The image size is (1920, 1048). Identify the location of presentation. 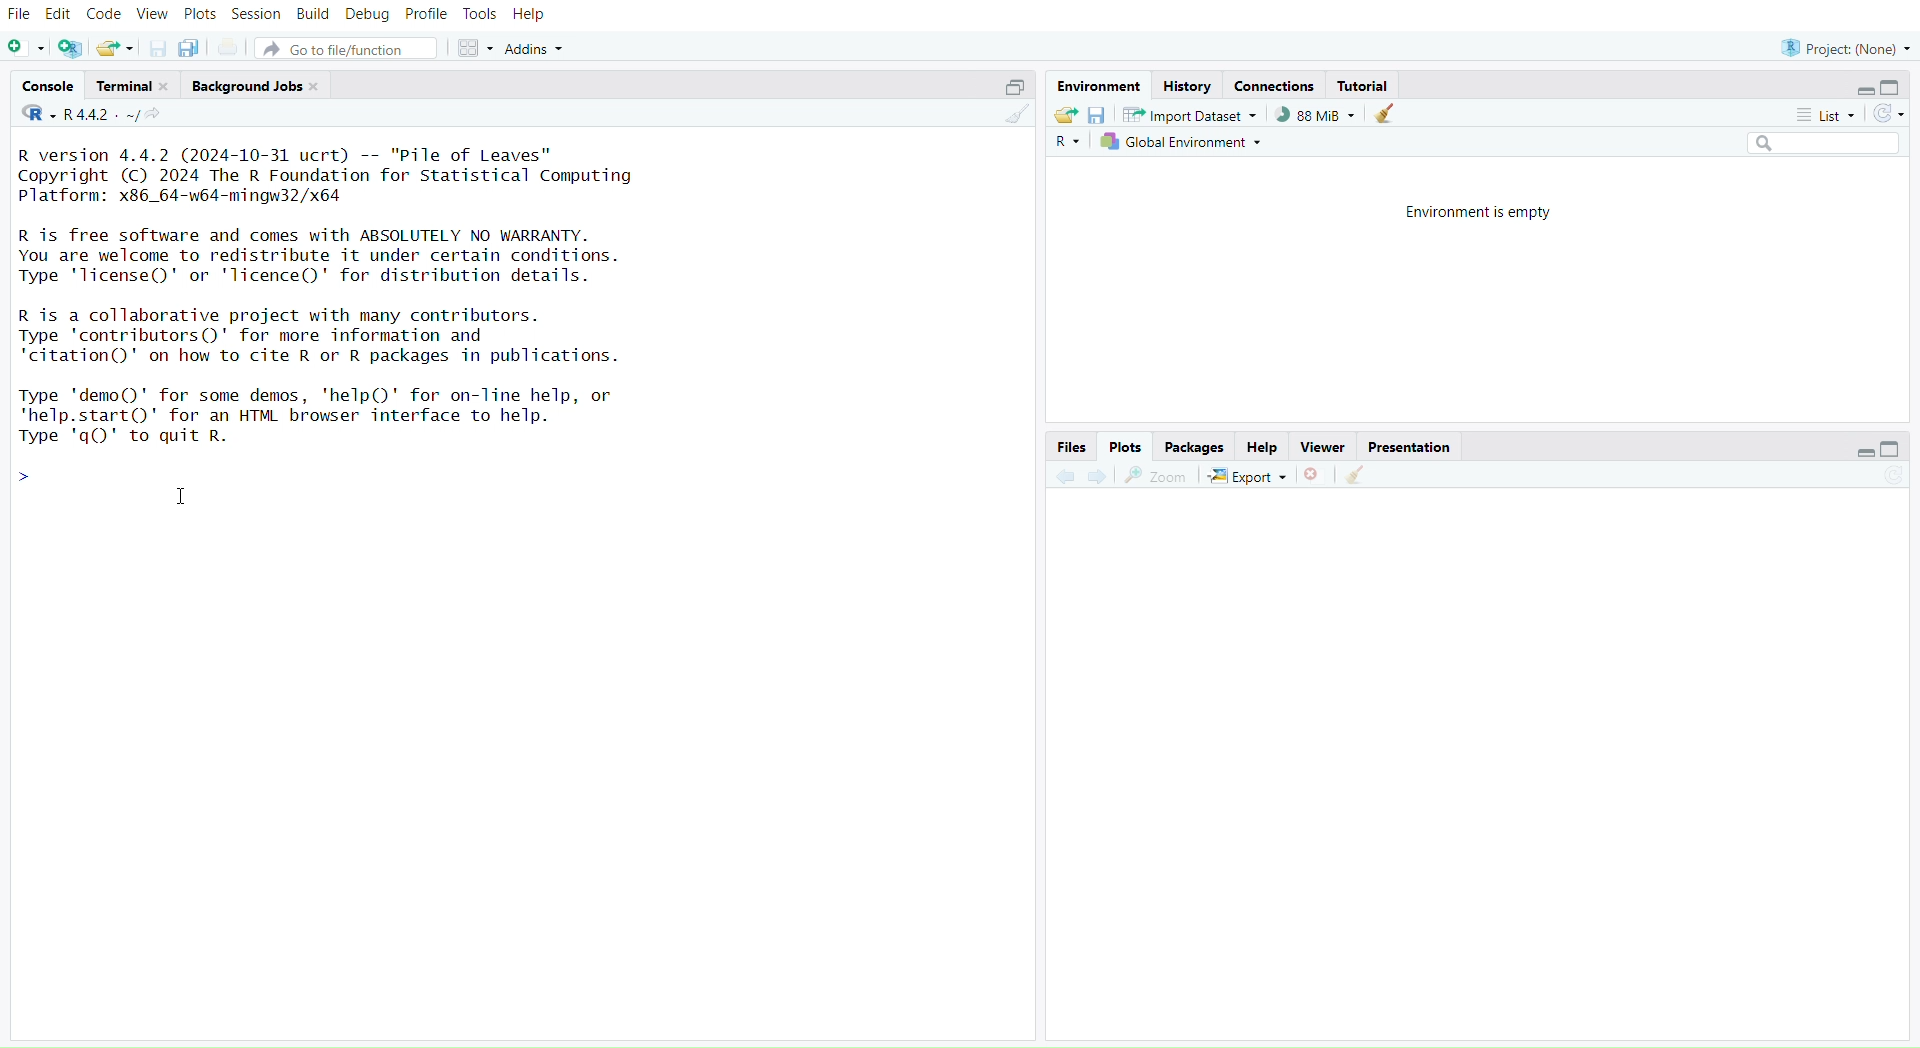
(1411, 448).